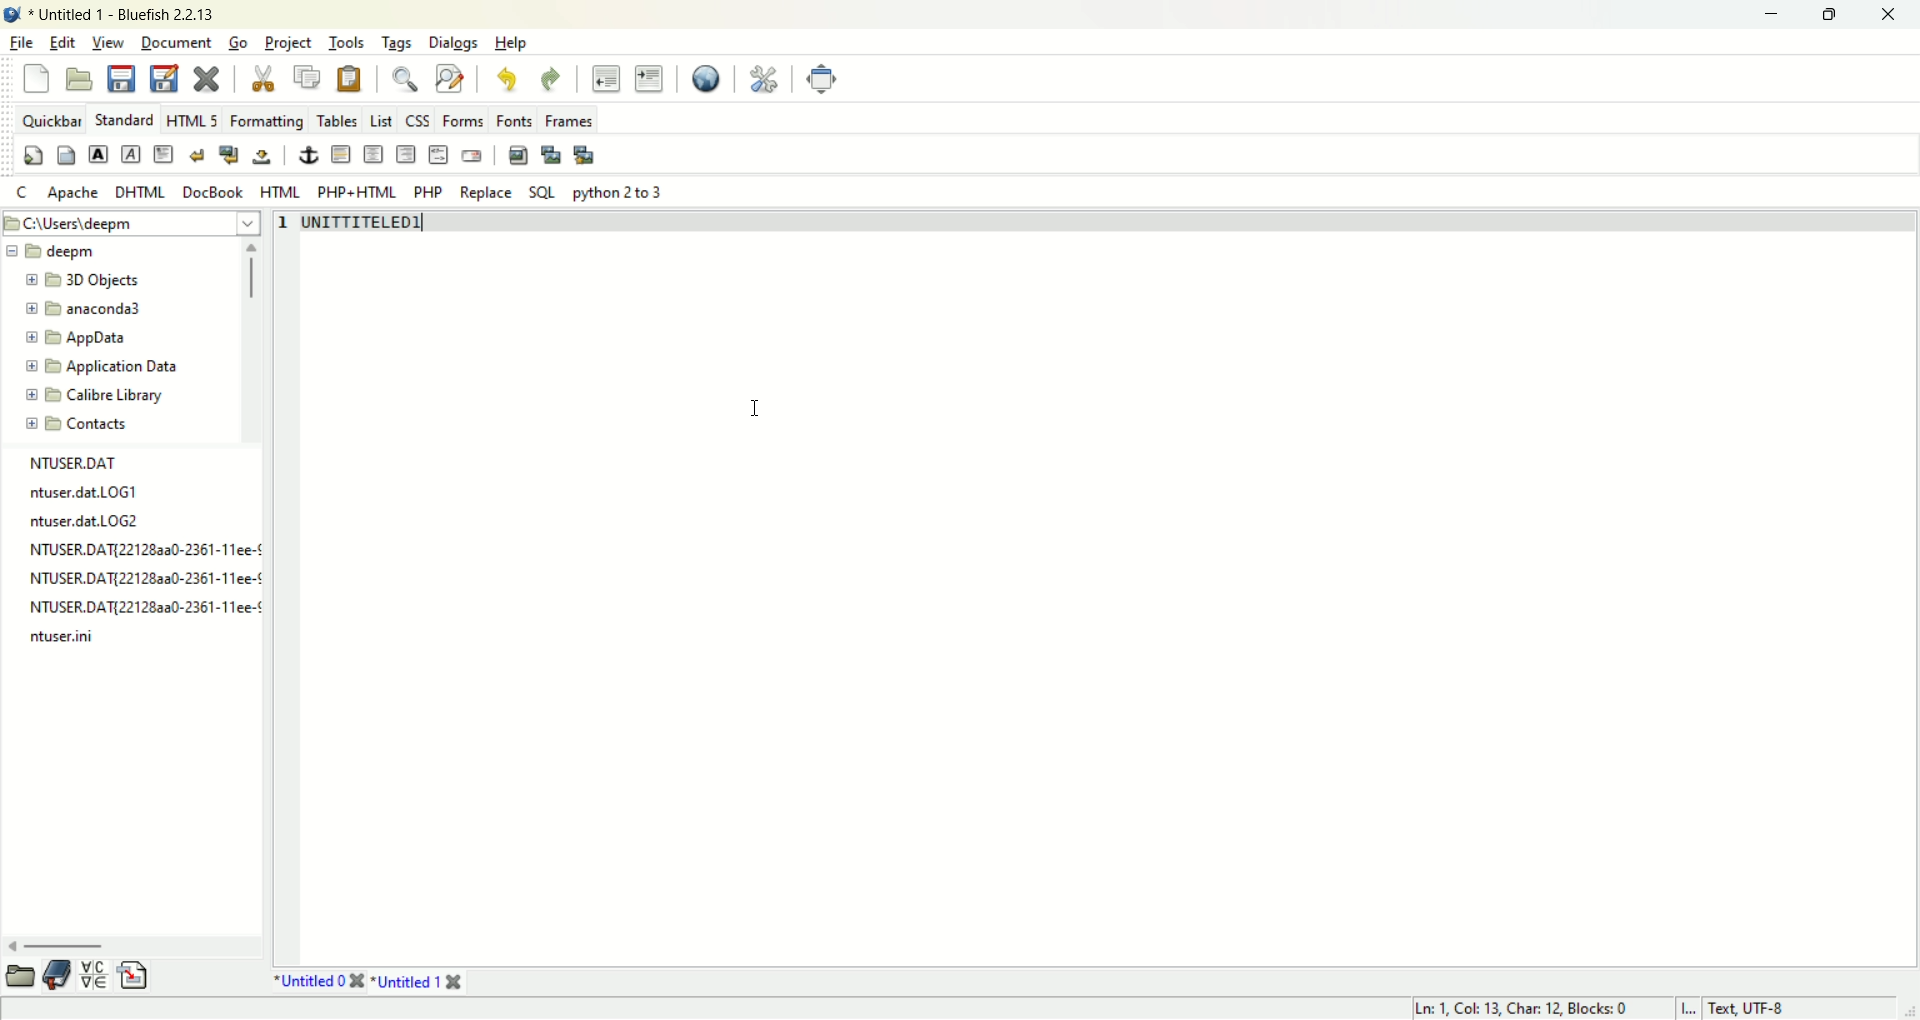  I want to click on new, so click(34, 78).